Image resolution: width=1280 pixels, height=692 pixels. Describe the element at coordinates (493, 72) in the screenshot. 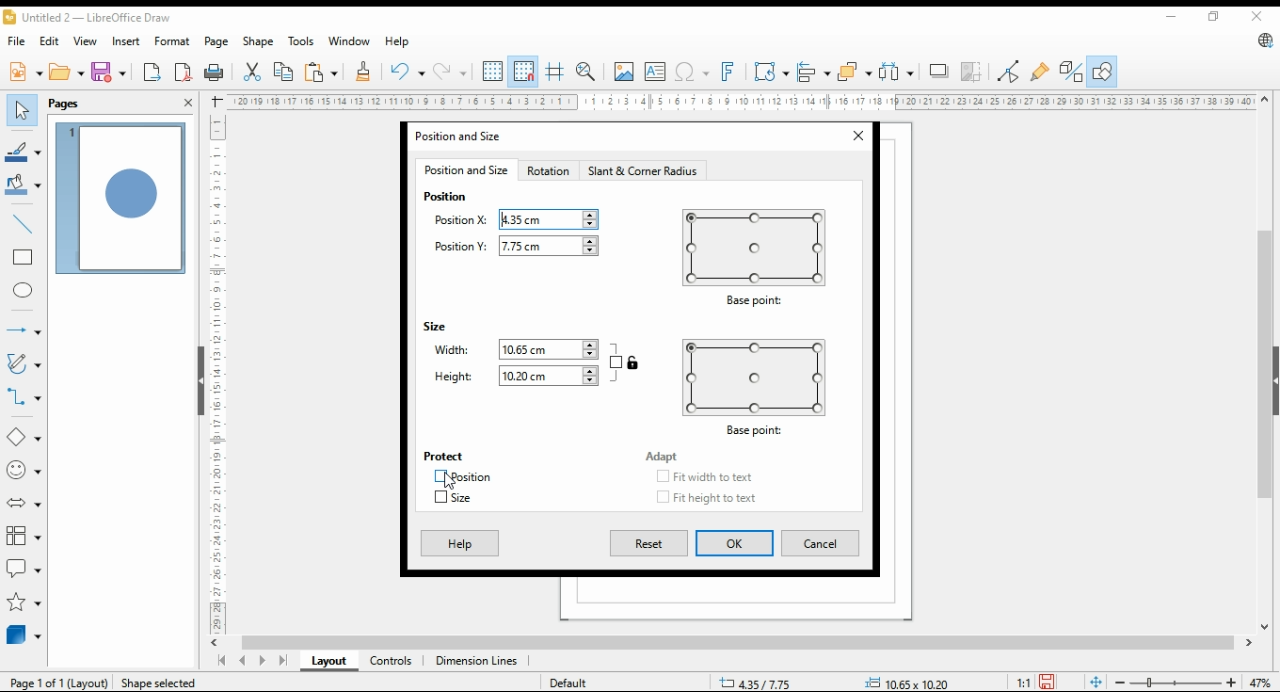

I see `show grids` at that location.